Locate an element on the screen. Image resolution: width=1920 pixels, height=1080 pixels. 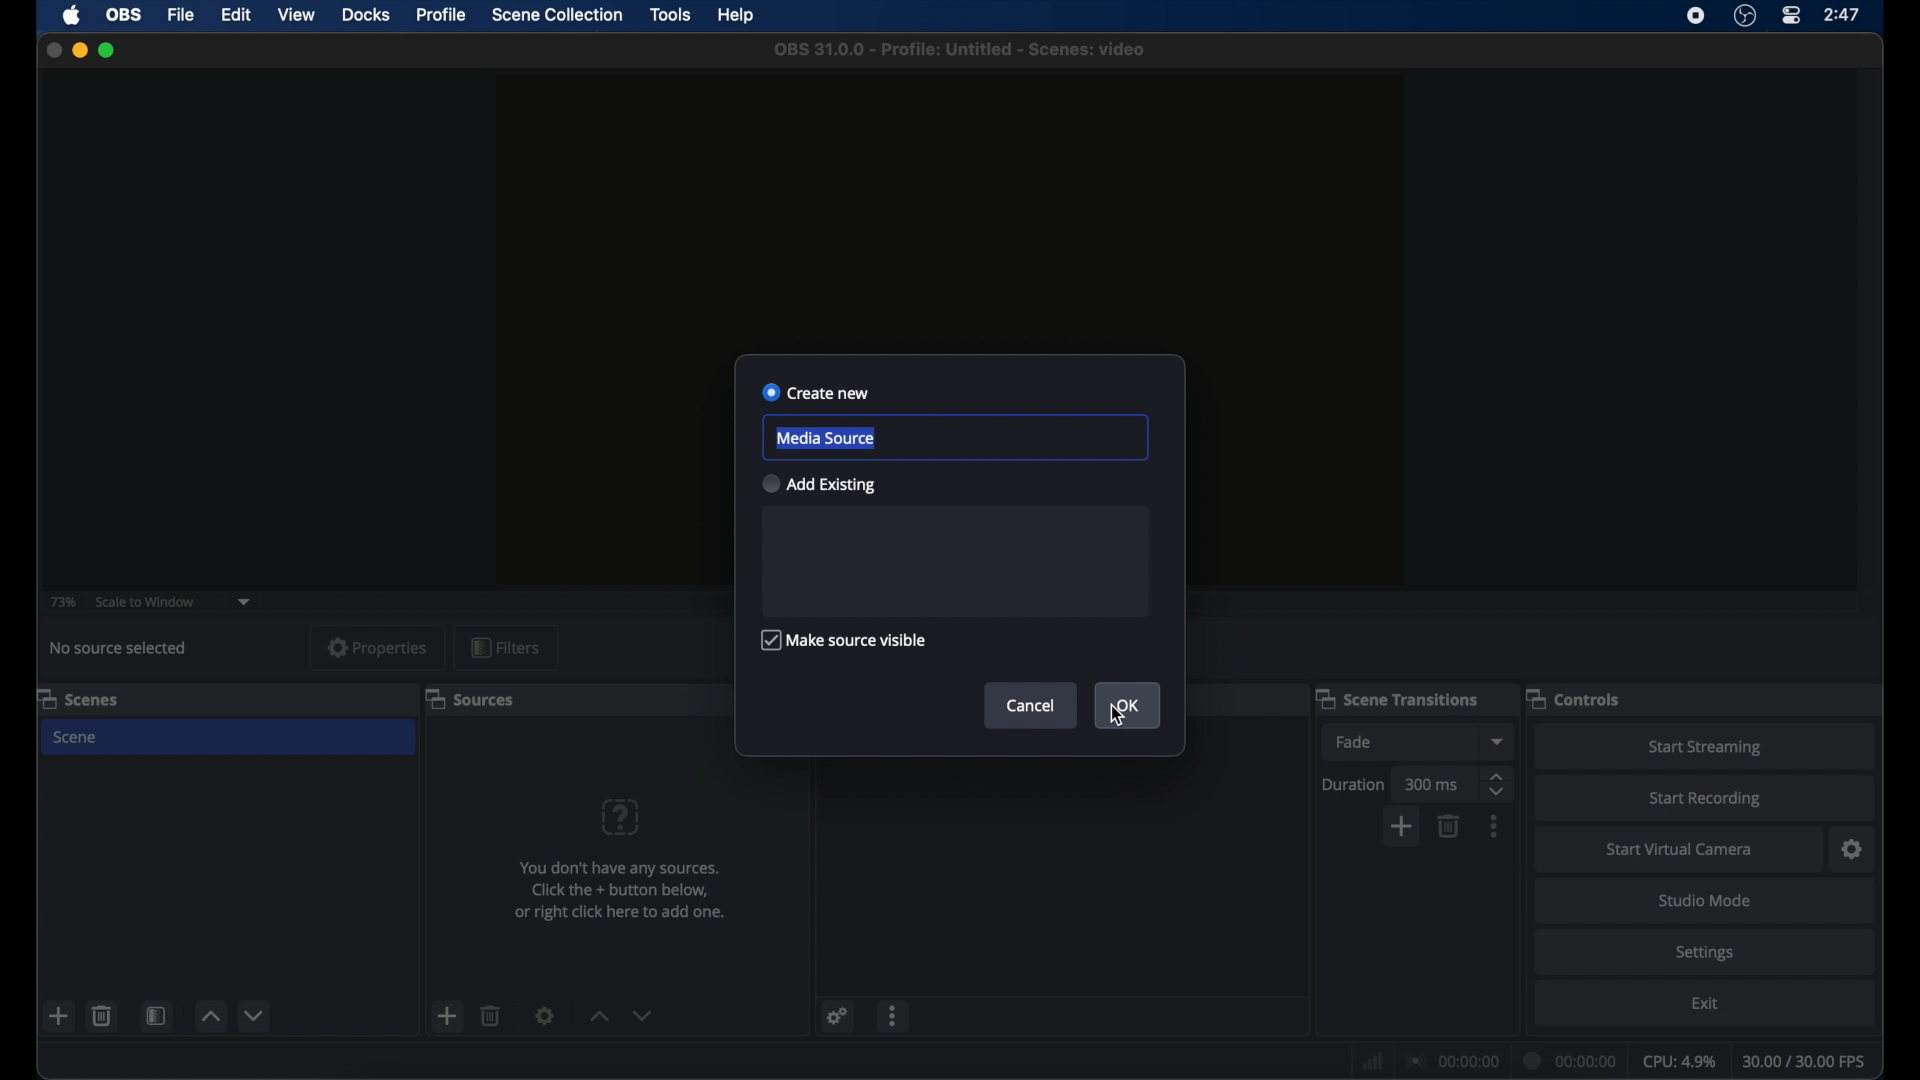
settings is located at coordinates (545, 1015).